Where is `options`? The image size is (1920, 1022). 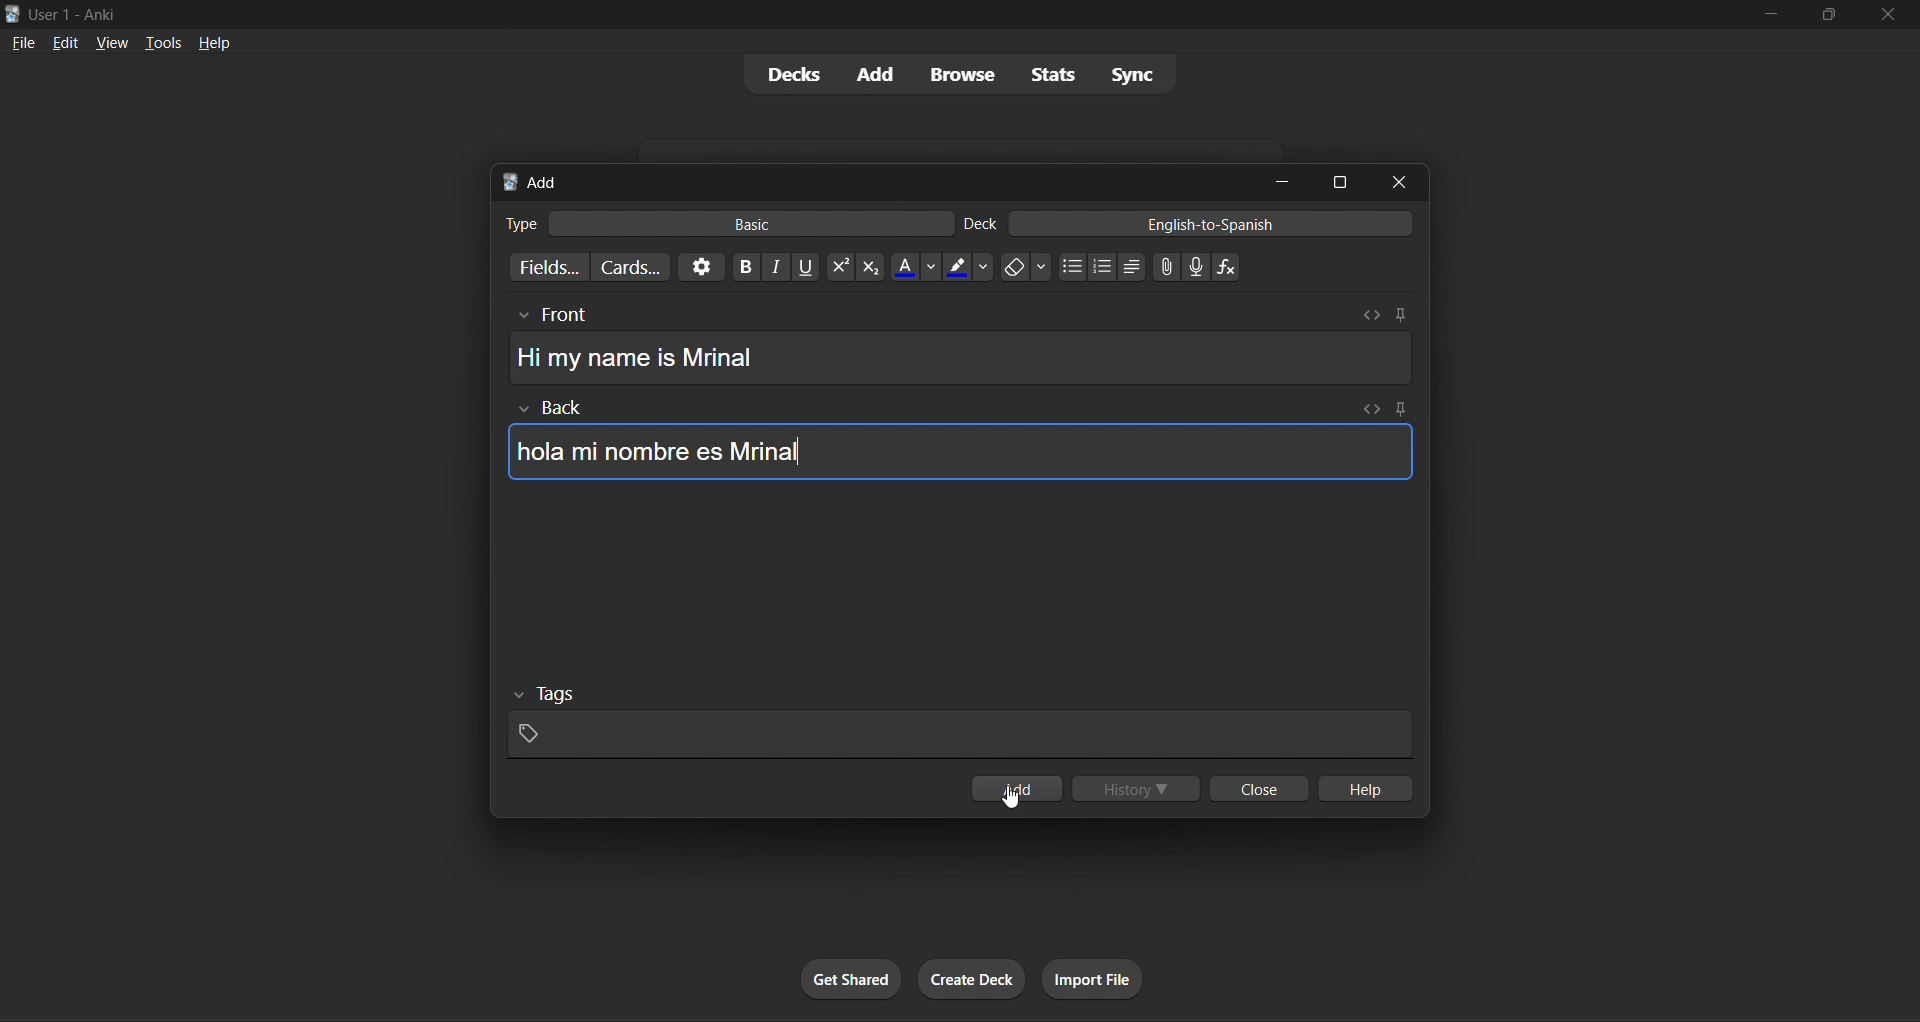 options is located at coordinates (696, 269).